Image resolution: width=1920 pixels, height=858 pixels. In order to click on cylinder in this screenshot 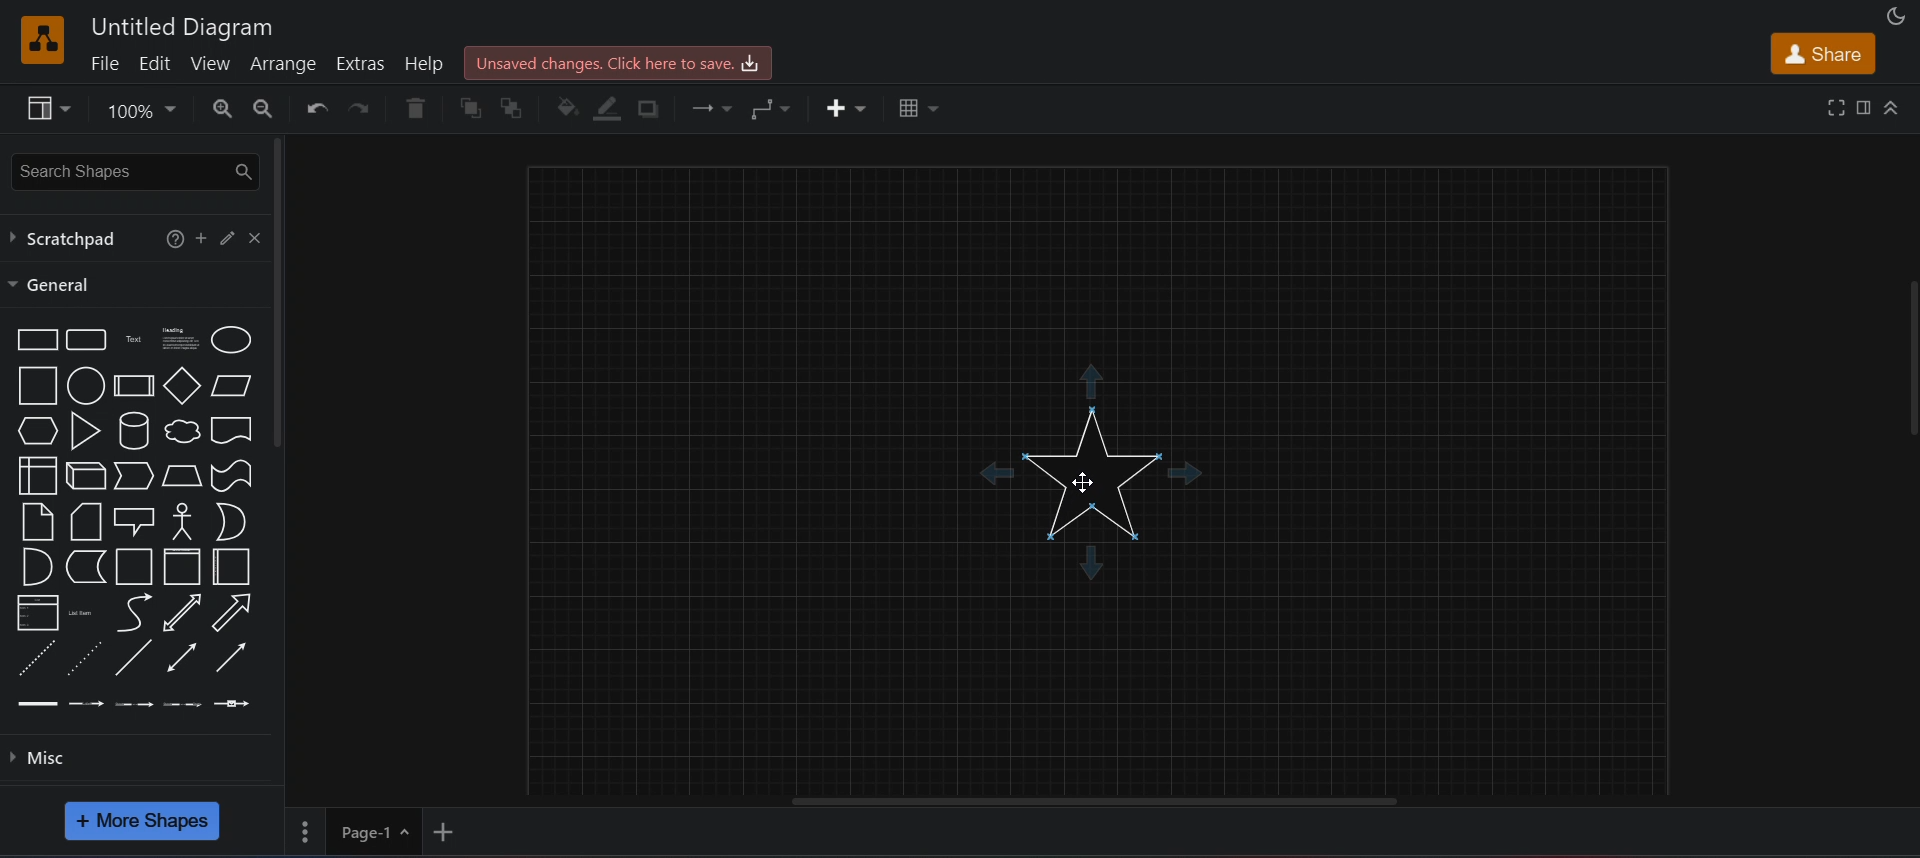, I will do `click(131, 430)`.